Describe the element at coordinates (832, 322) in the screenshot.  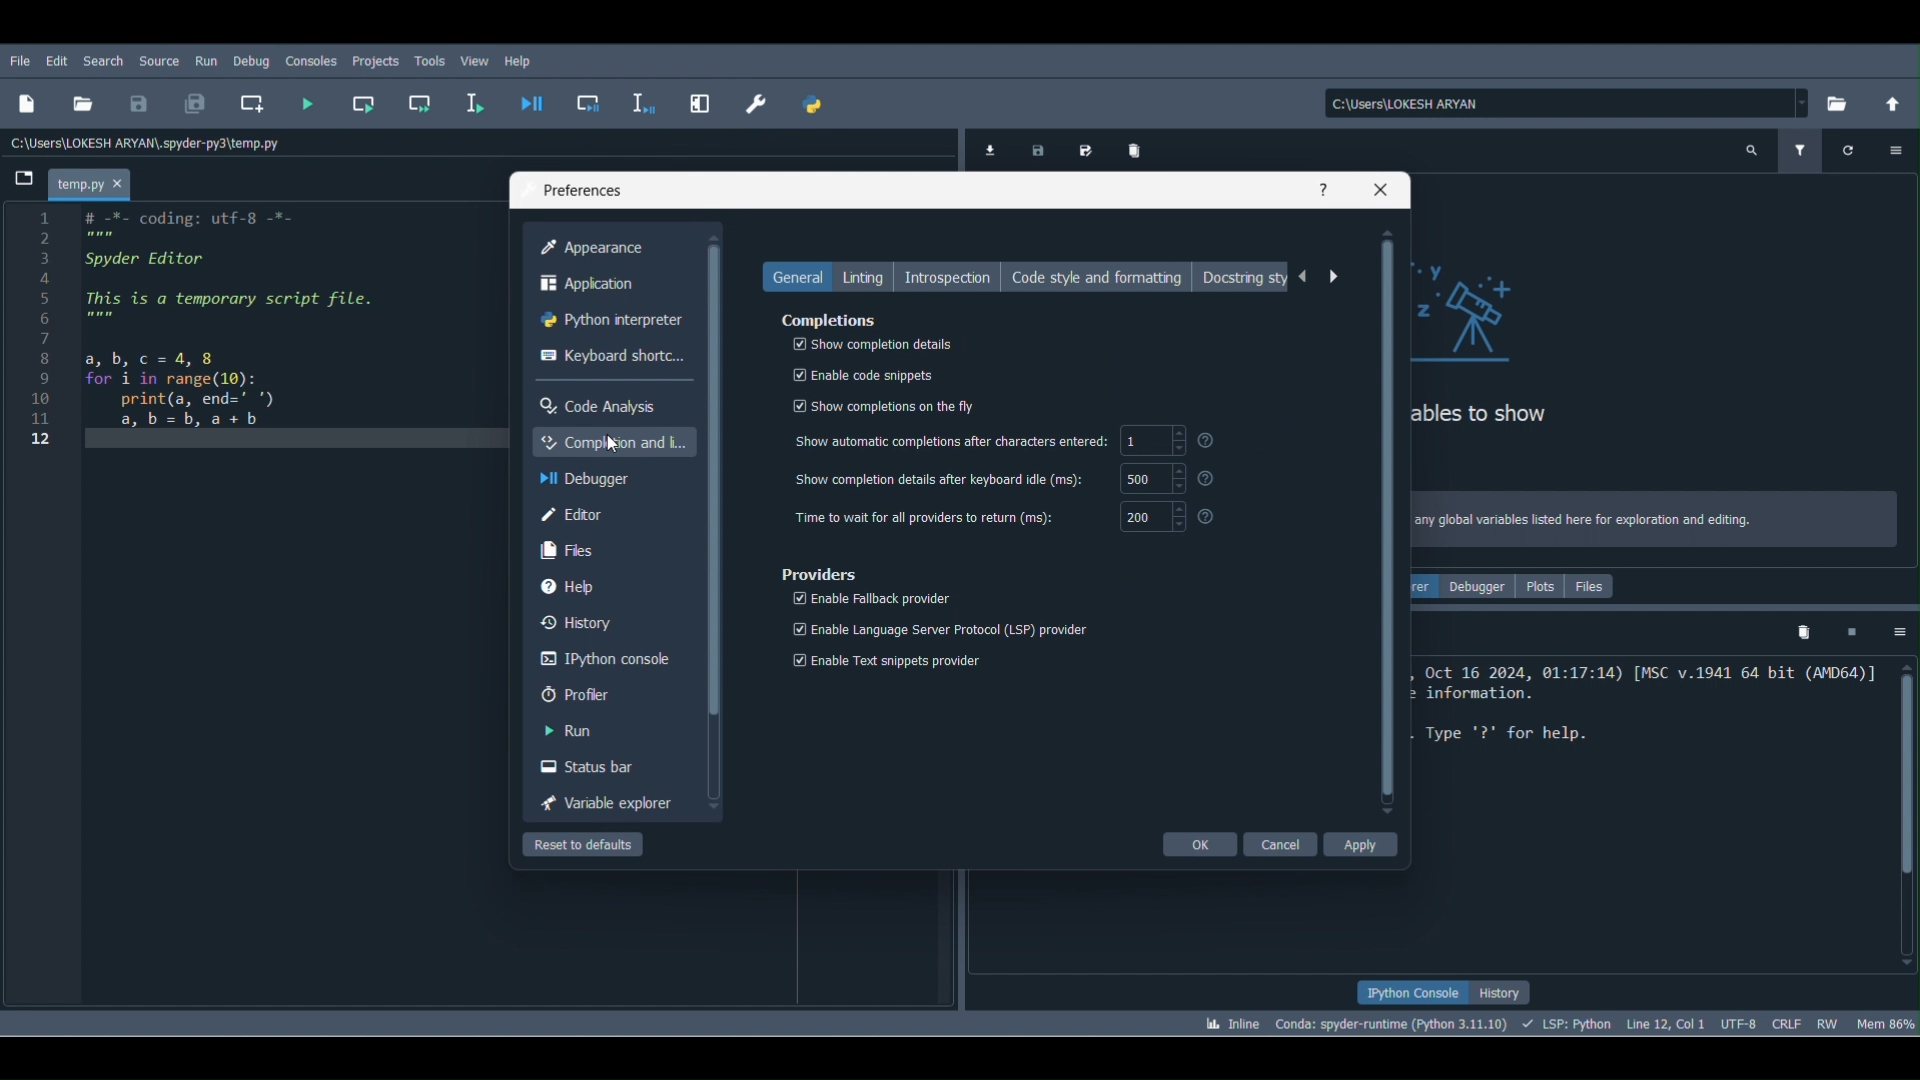
I see `Completions` at that location.